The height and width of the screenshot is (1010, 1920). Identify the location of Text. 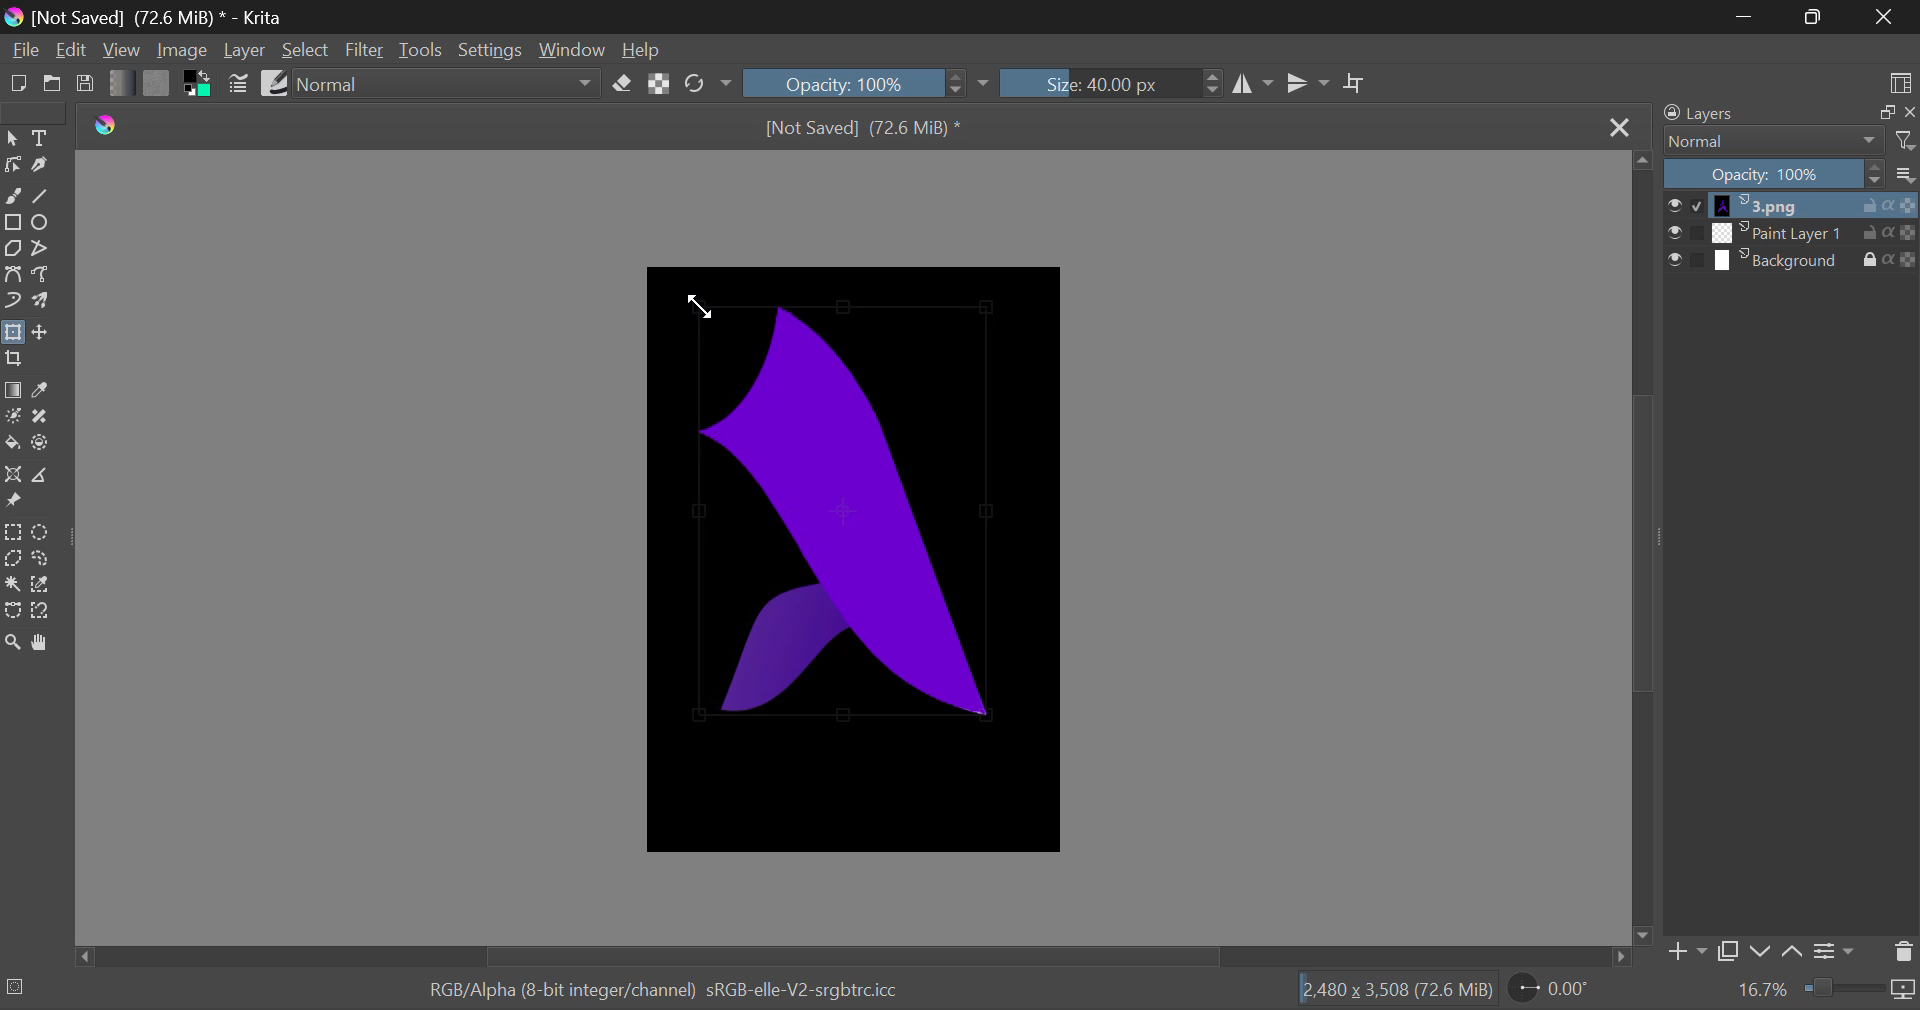
(41, 139).